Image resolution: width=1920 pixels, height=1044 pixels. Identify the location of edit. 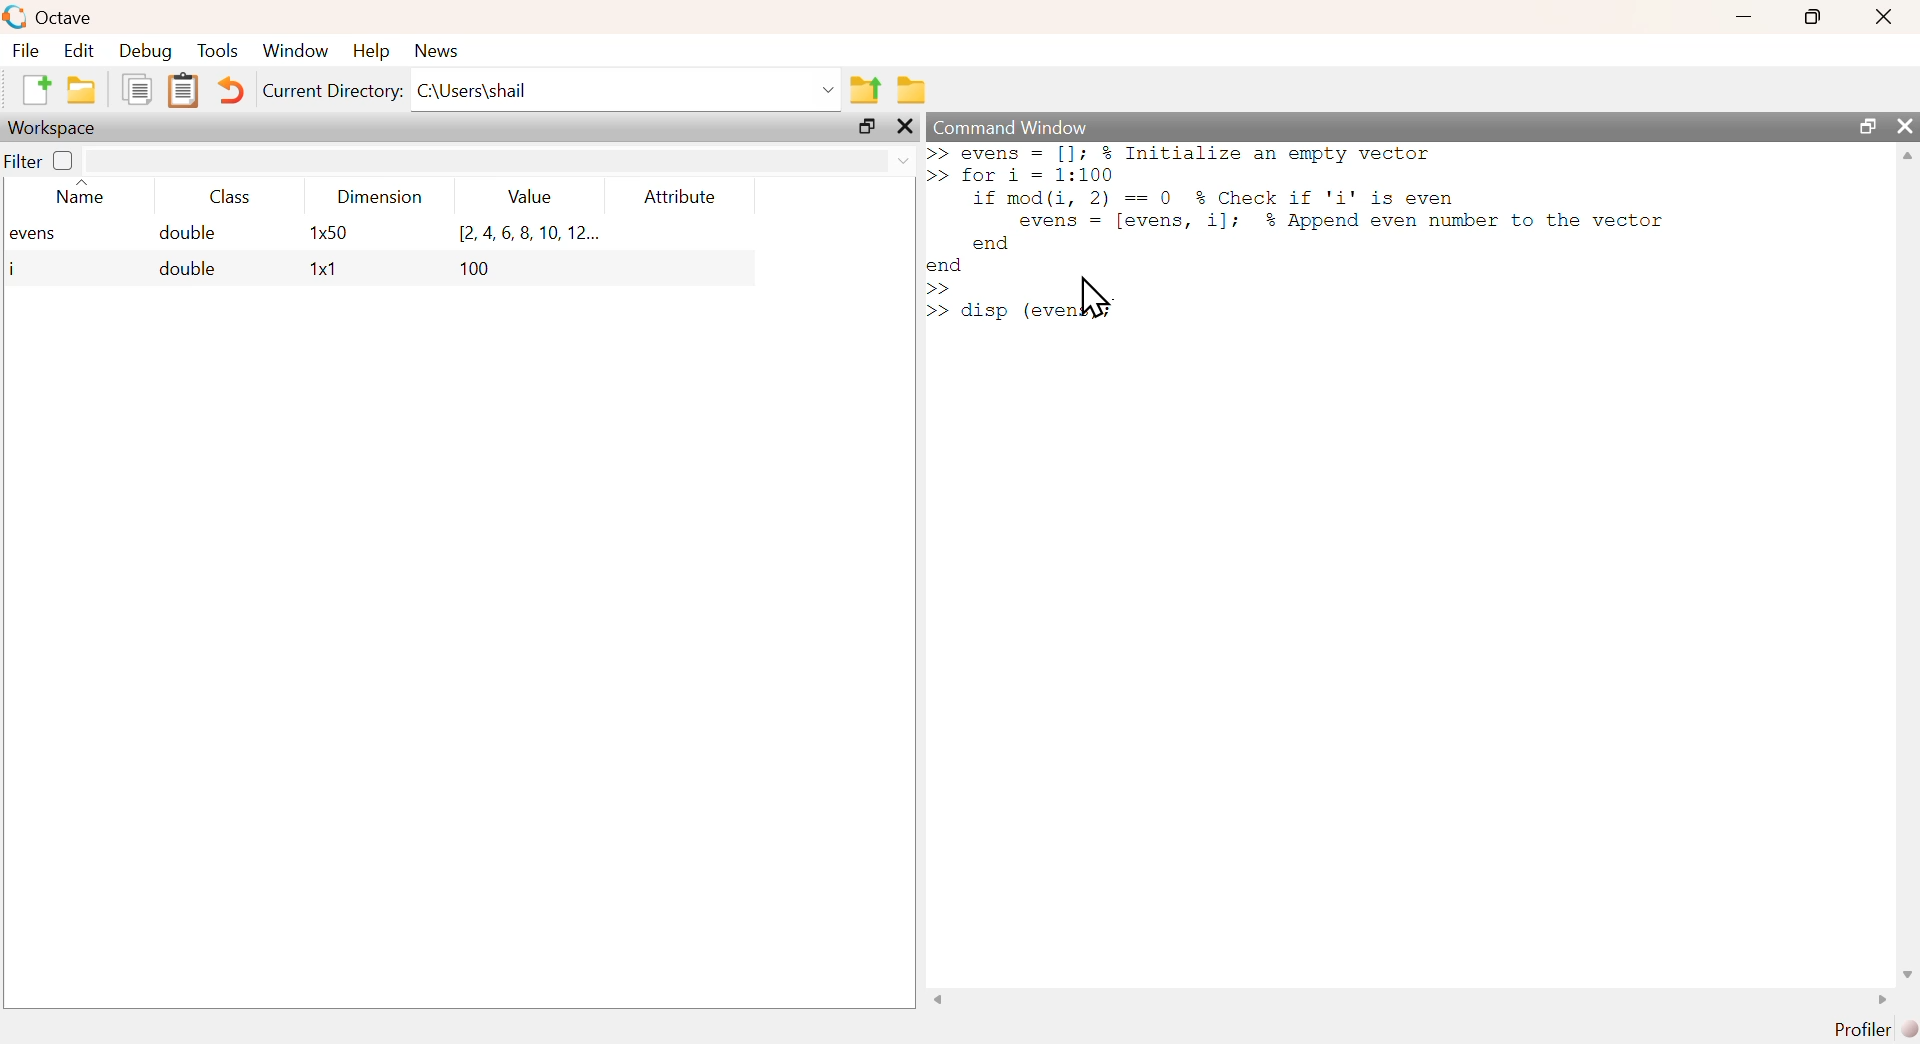
(77, 52).